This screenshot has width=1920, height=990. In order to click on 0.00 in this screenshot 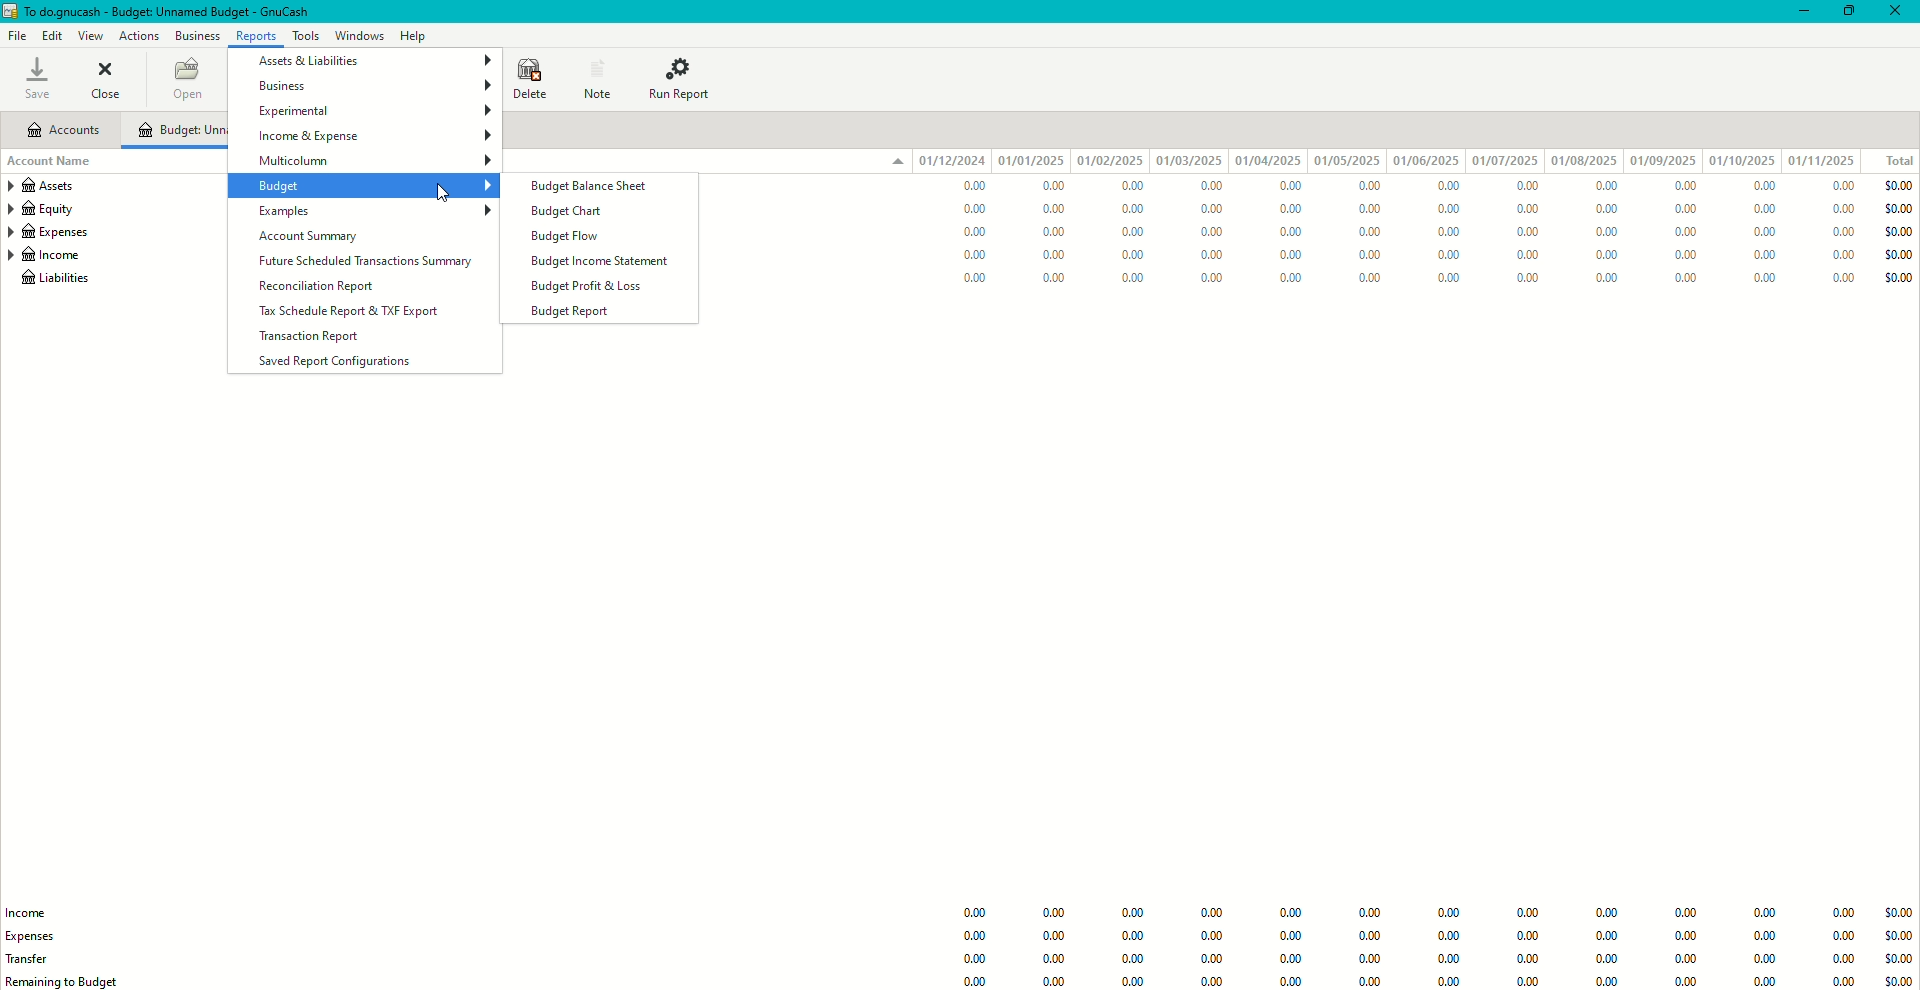, I will do `click(1684, 914)`.